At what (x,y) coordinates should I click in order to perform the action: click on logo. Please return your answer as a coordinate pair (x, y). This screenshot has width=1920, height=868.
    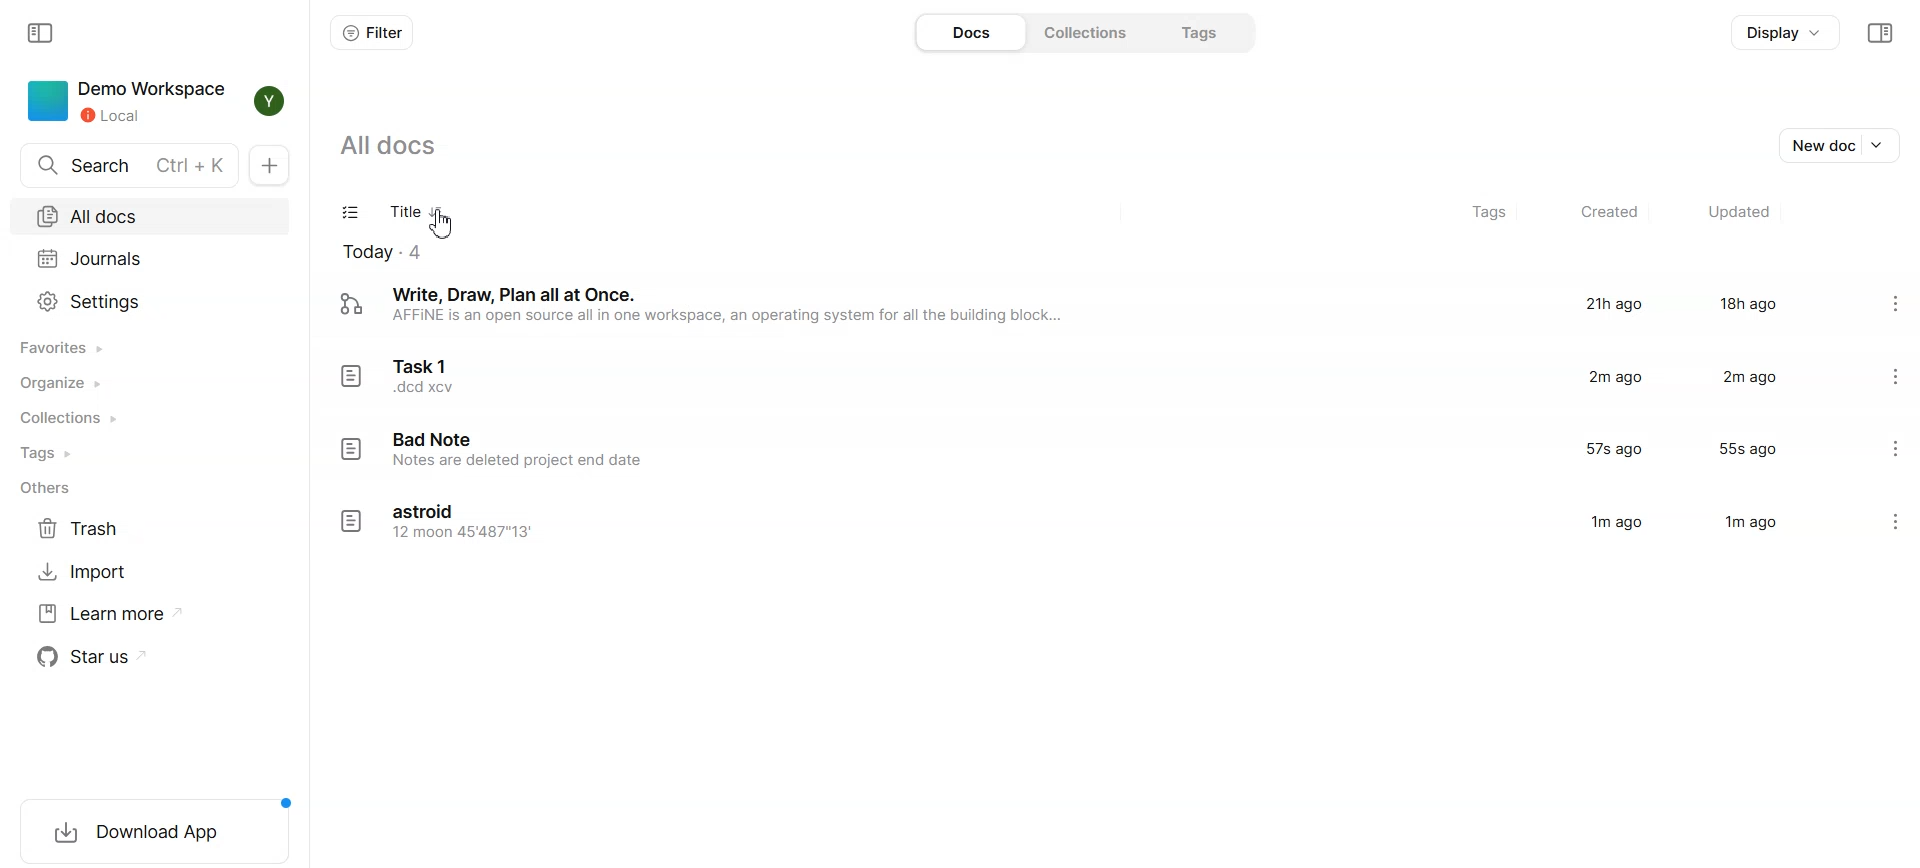
    Looking at the image, I should click on (350, 303).